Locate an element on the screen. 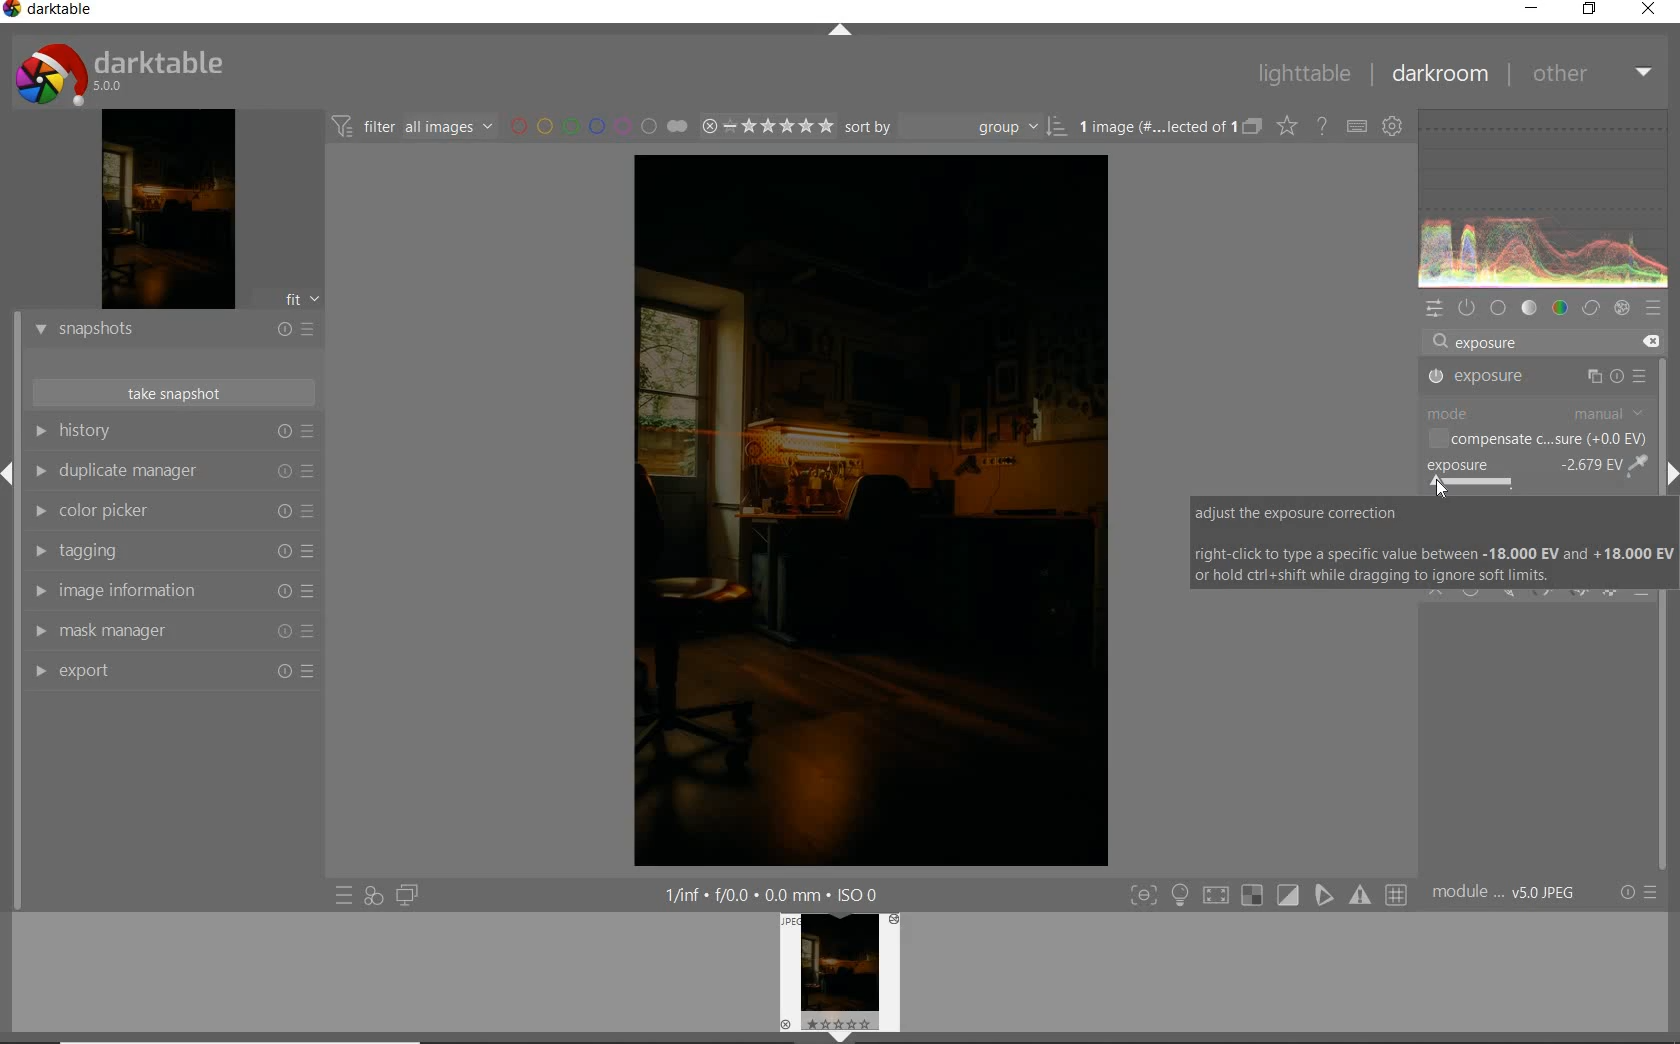 The width and height of the screenshot is (1680, 1044). quick access panel is located at coordinates (1433, 308).